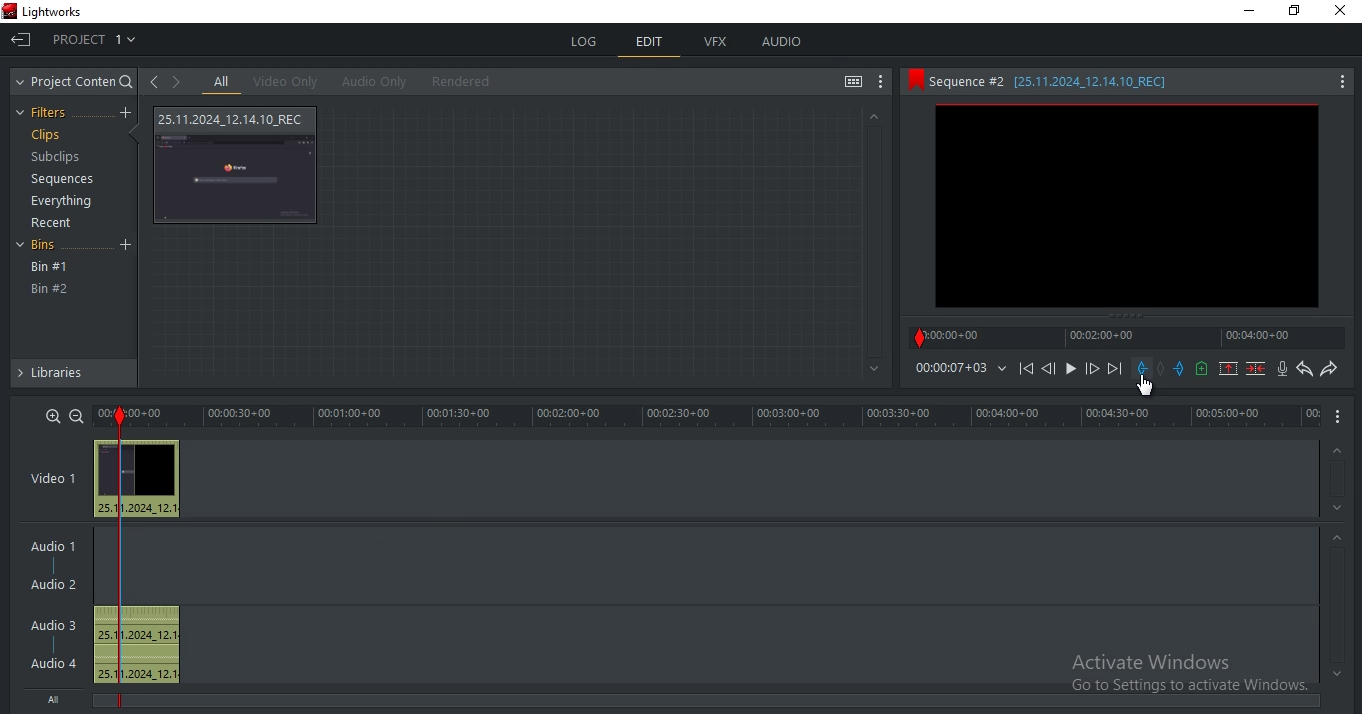 Image resolution: width=1362 pixels, height=714 pixels. Describe the element at coordinates (96, 37) in the screenshot. I see `project 1` at that location.